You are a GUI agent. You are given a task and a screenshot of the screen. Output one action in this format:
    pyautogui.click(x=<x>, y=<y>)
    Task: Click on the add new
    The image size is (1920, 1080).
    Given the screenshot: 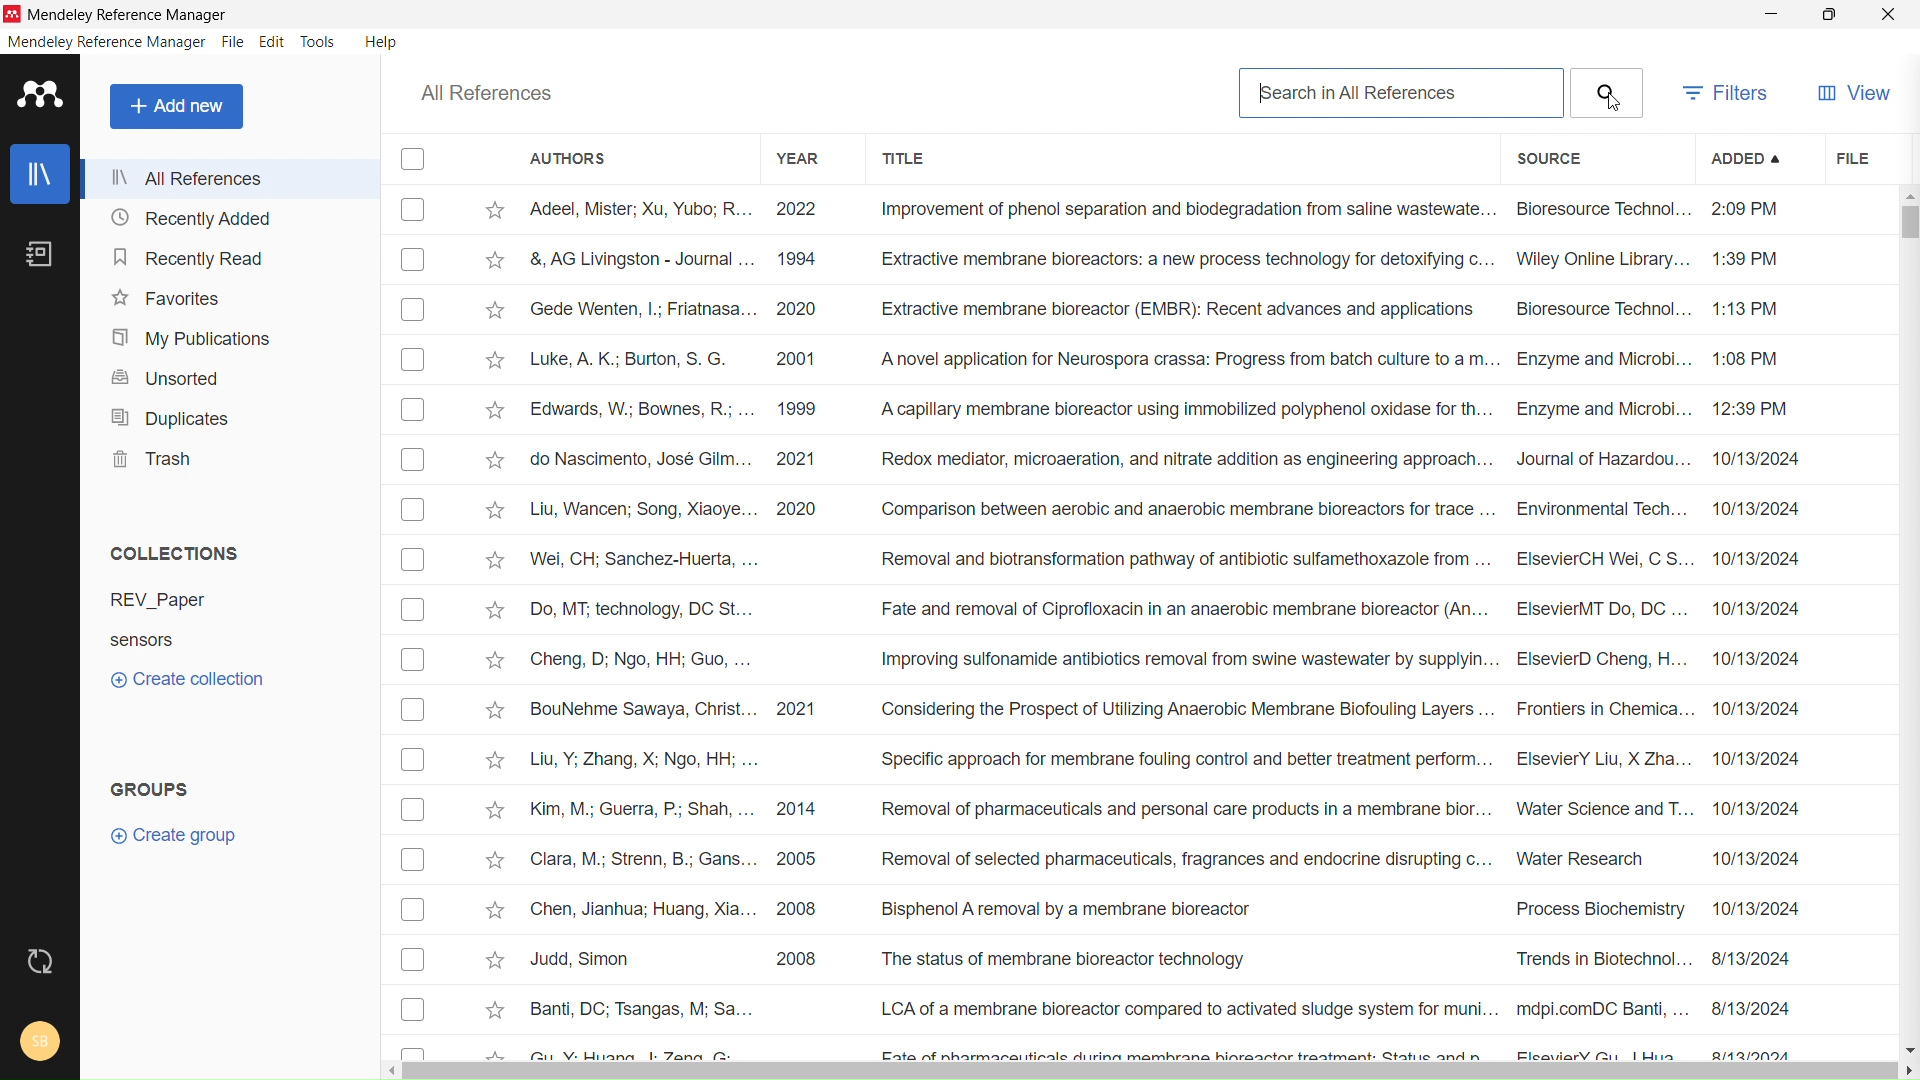 What is the action you would take?
    pyautogui.click(x=176, y=107)
    